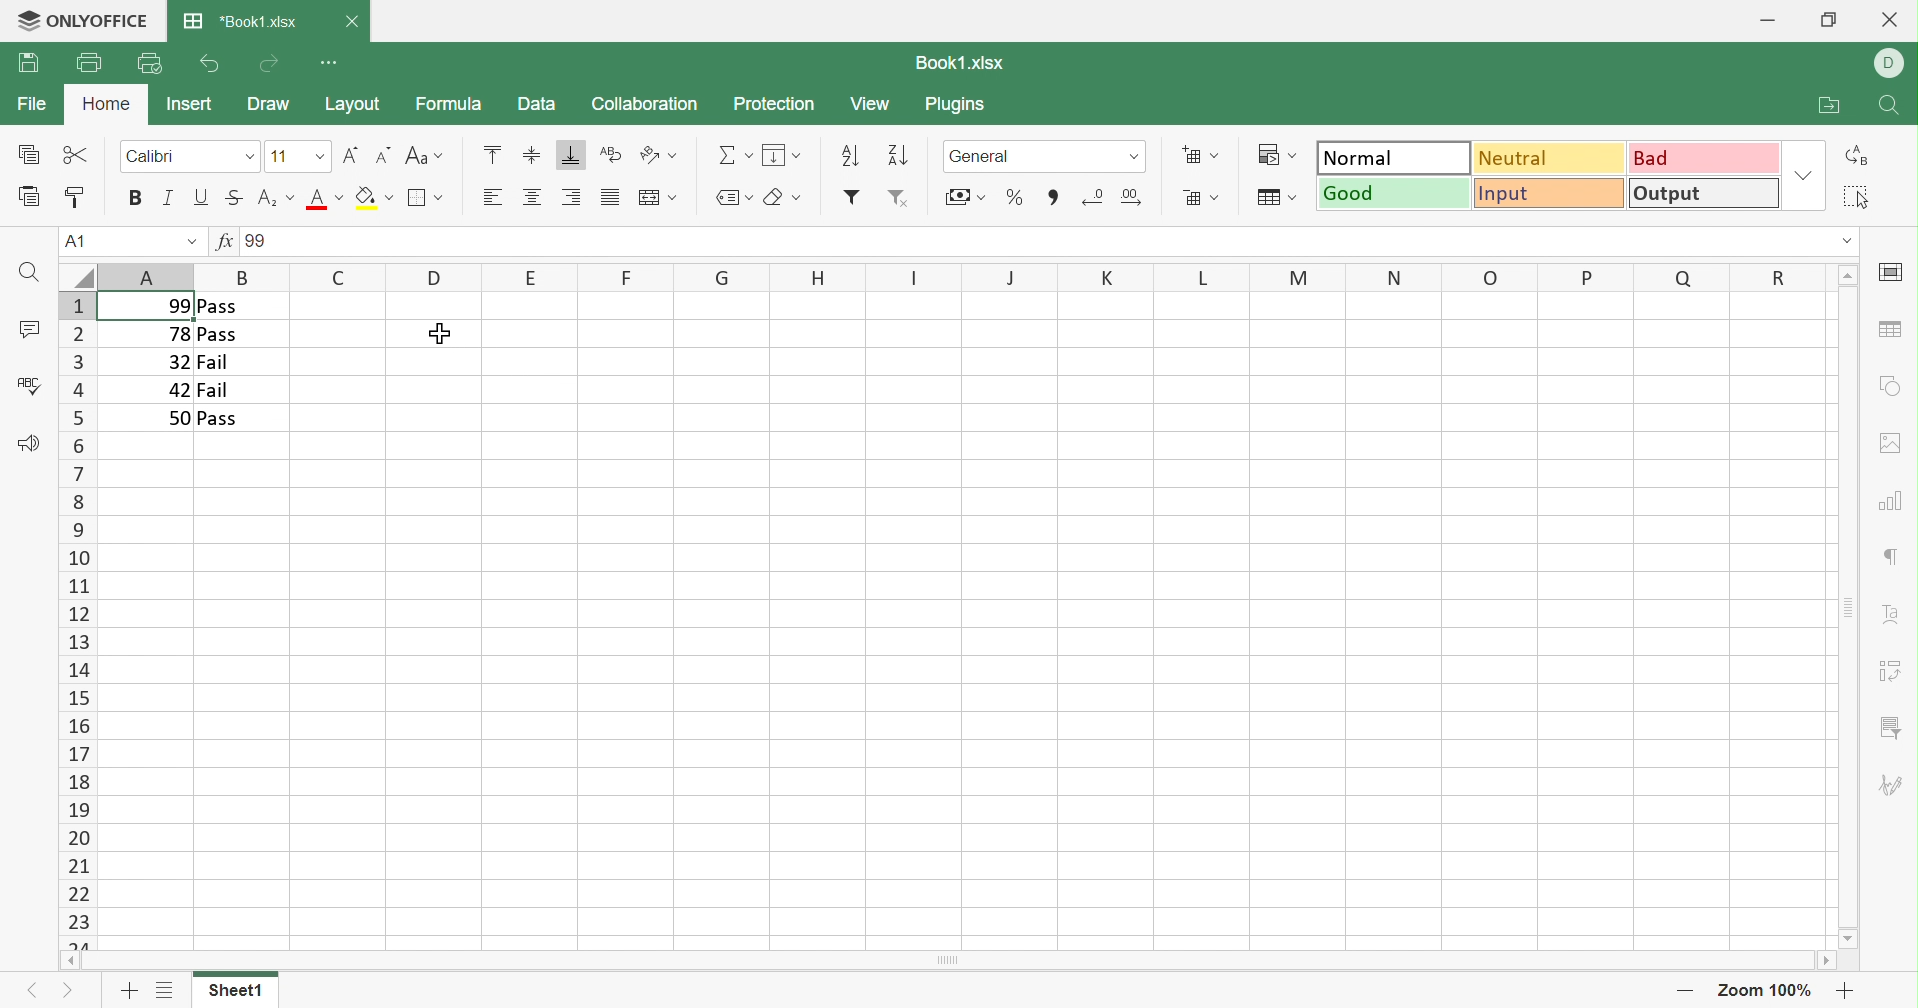  I want to click on Next, so click(31, 991).